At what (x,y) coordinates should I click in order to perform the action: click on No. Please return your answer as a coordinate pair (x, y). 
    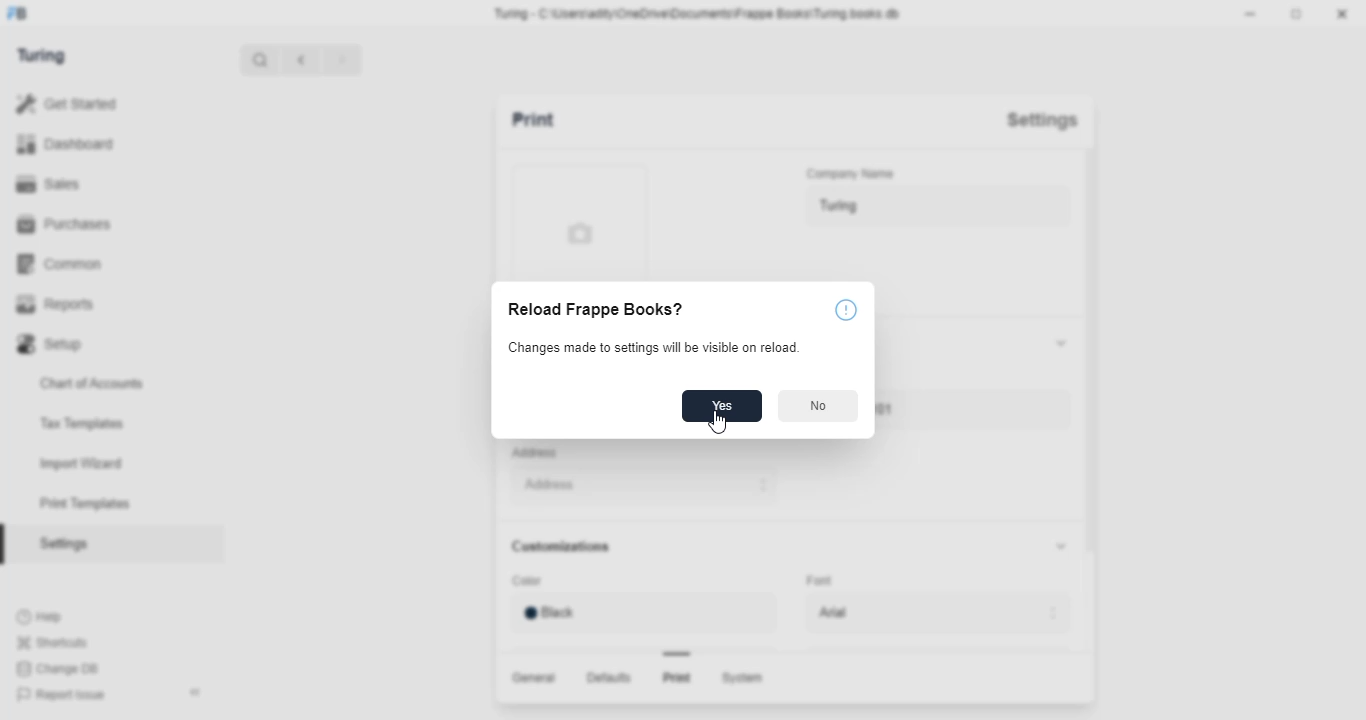
    Looking at the image, I should click on (819, 406).